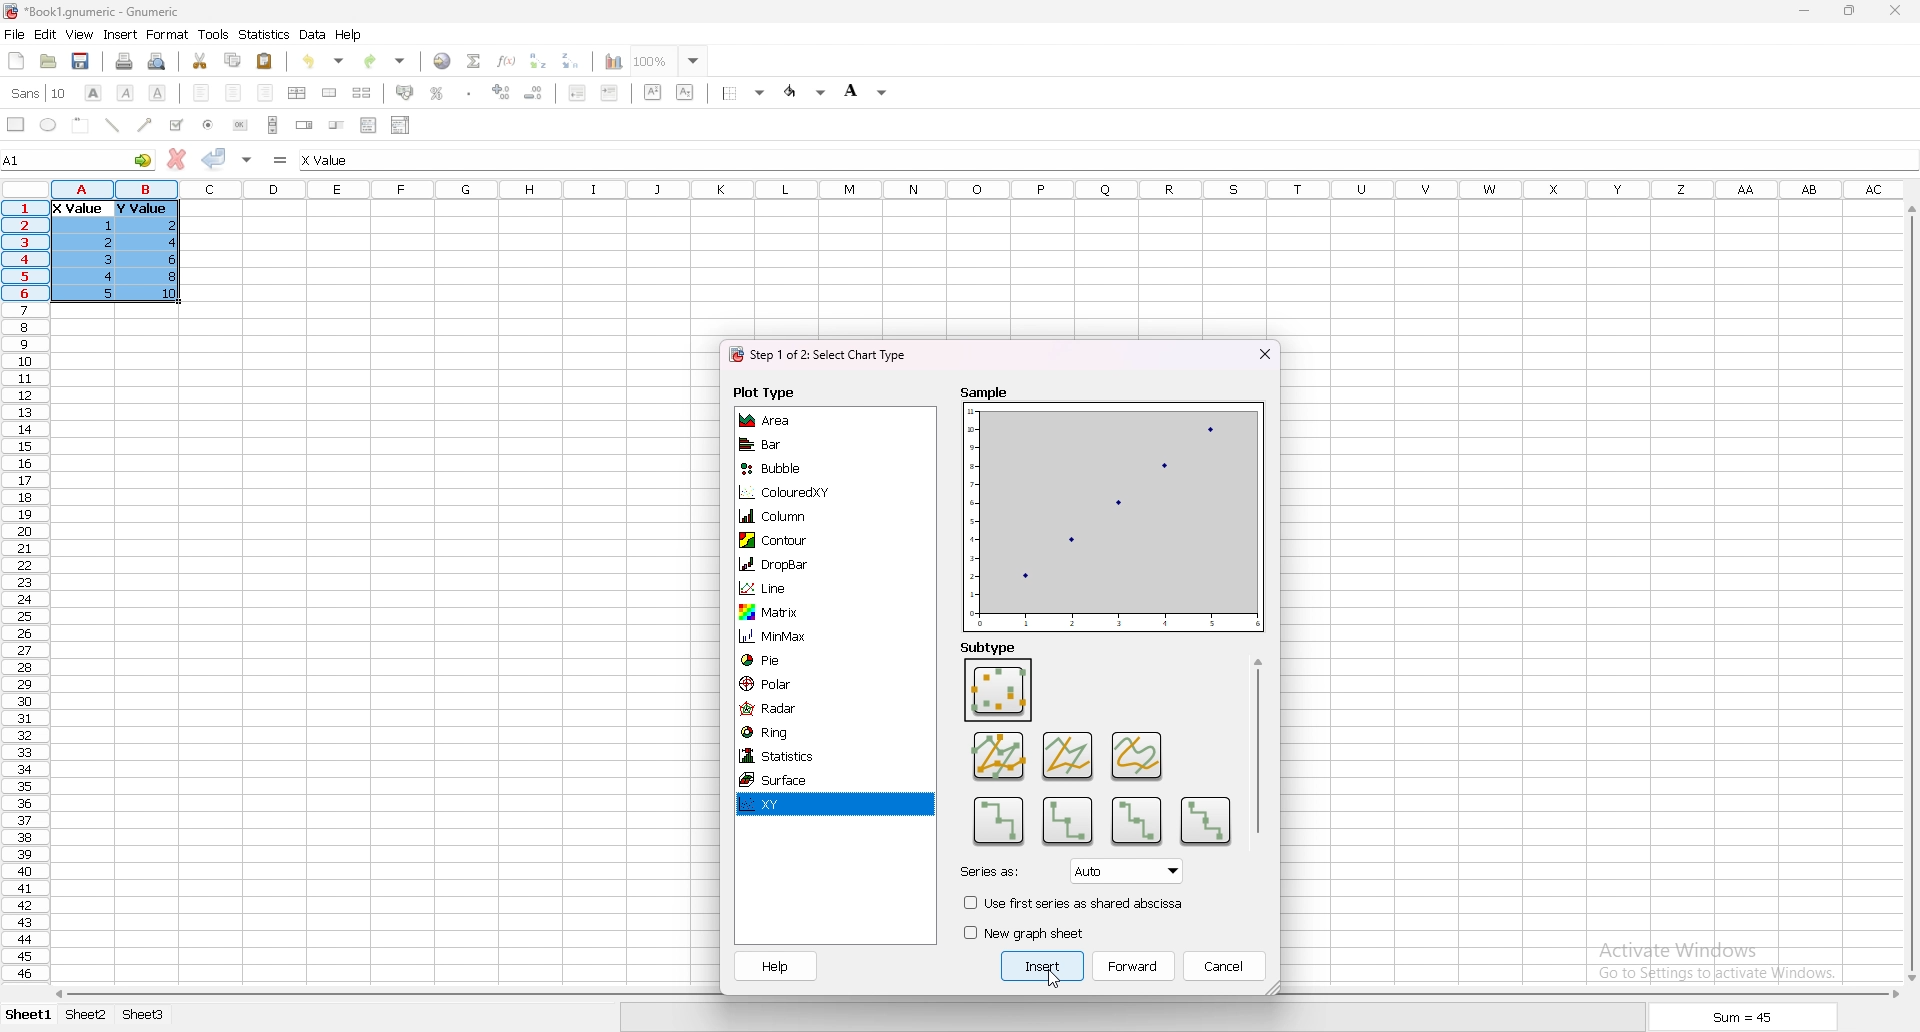 The height and width of the screenshot is (1032, 1920). Describe the element at coordinates (1056, 981) in the screenshot. I see `cursor` at that location.